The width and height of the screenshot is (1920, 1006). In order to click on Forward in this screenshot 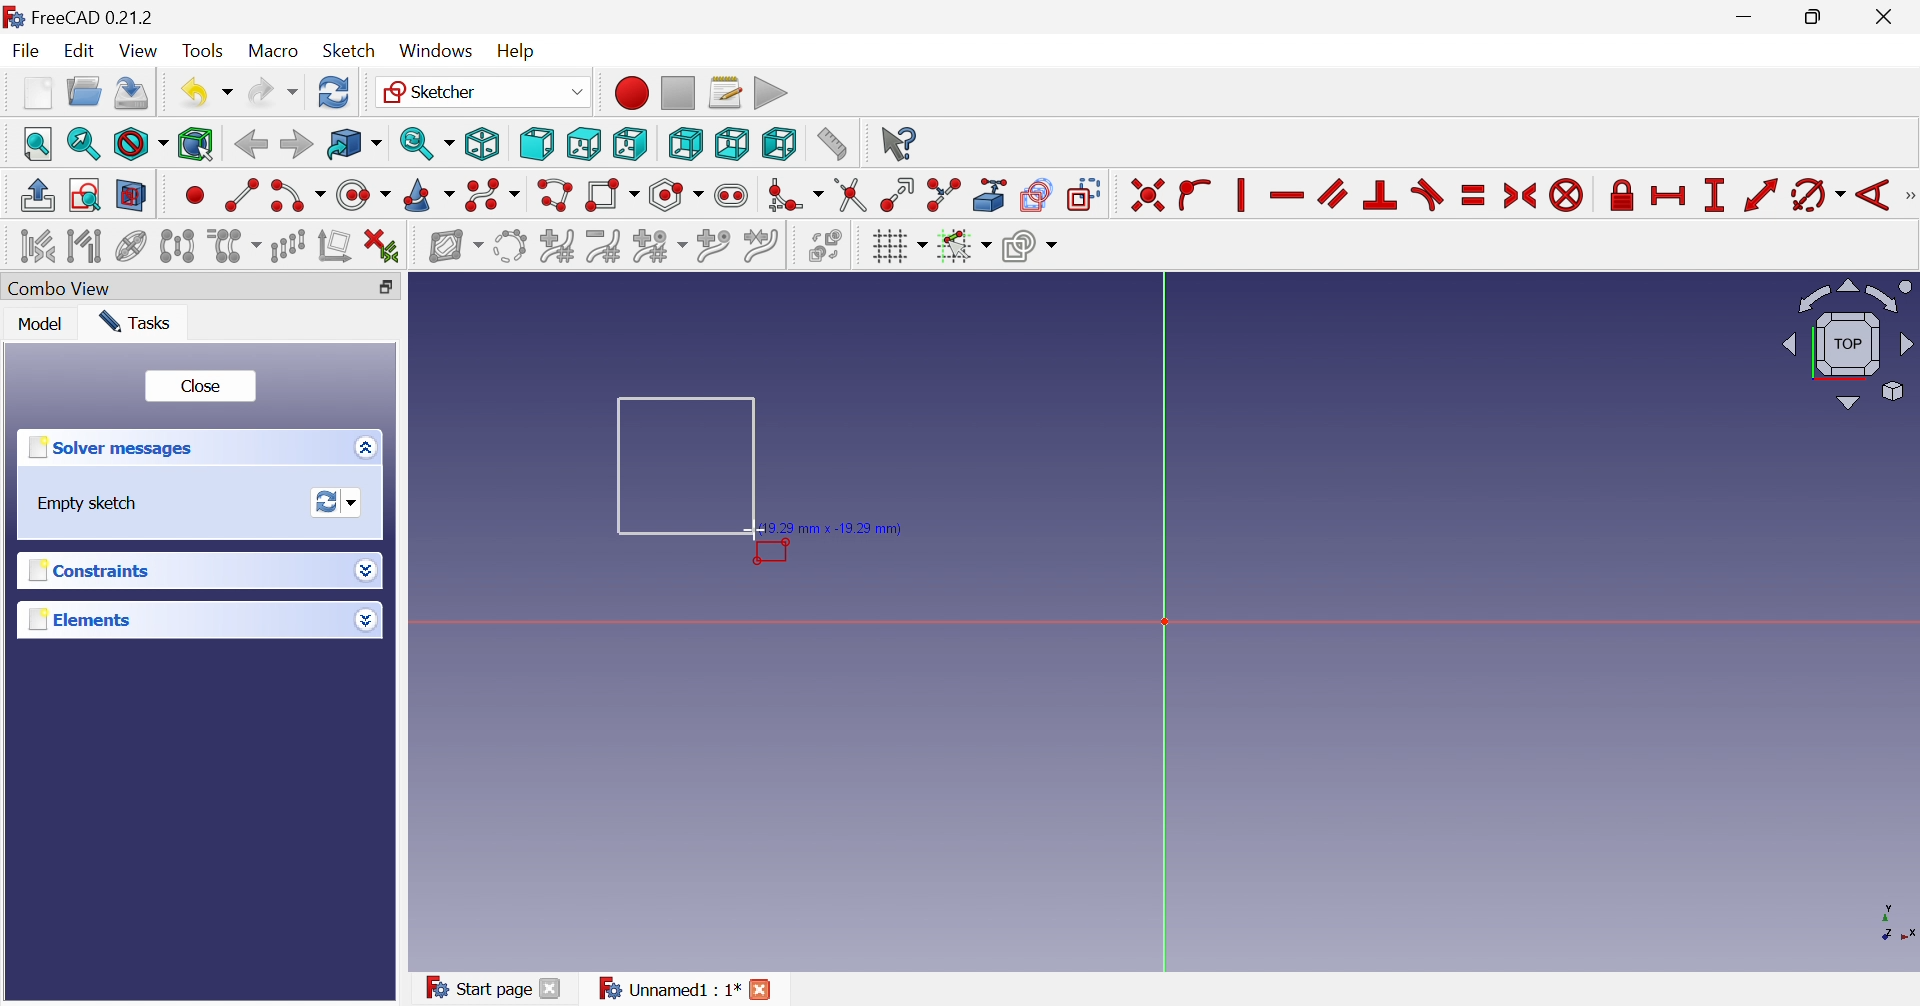, I will do `click(295, 143)`.